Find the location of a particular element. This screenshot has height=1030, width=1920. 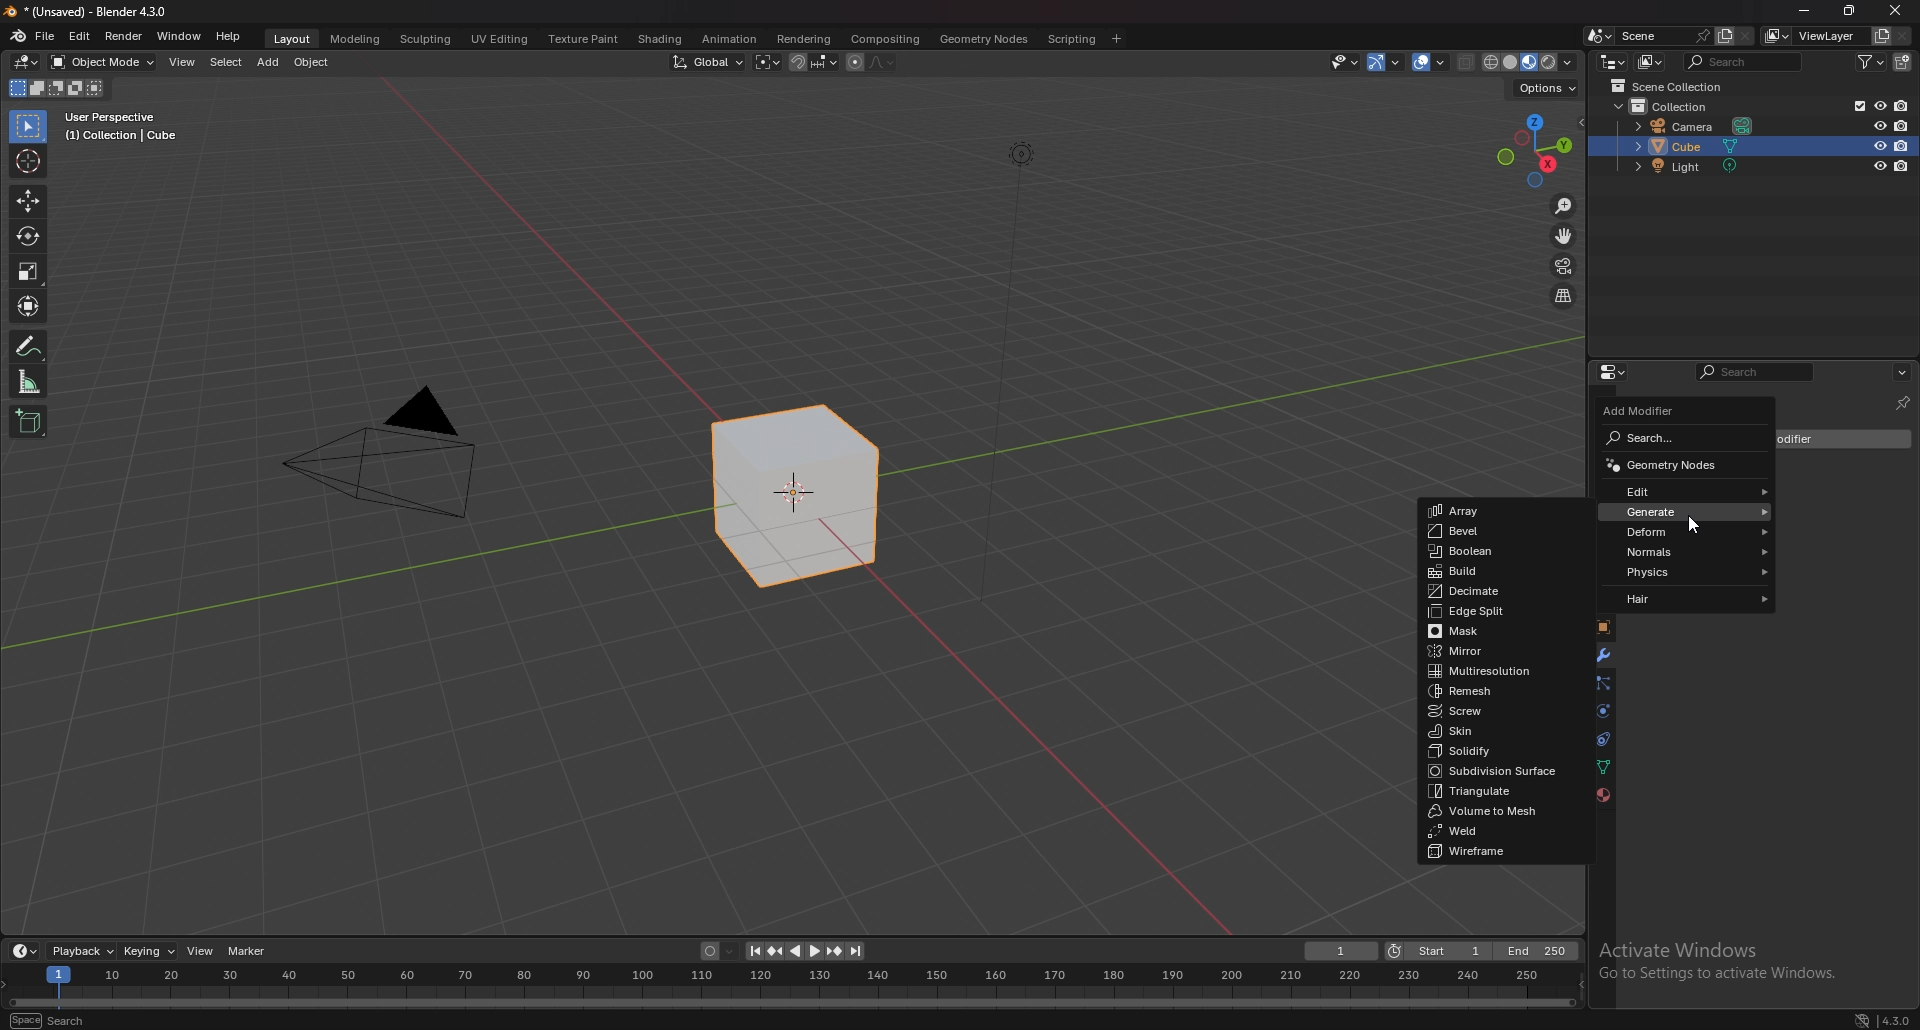

title is located at coordinates (86, 12).